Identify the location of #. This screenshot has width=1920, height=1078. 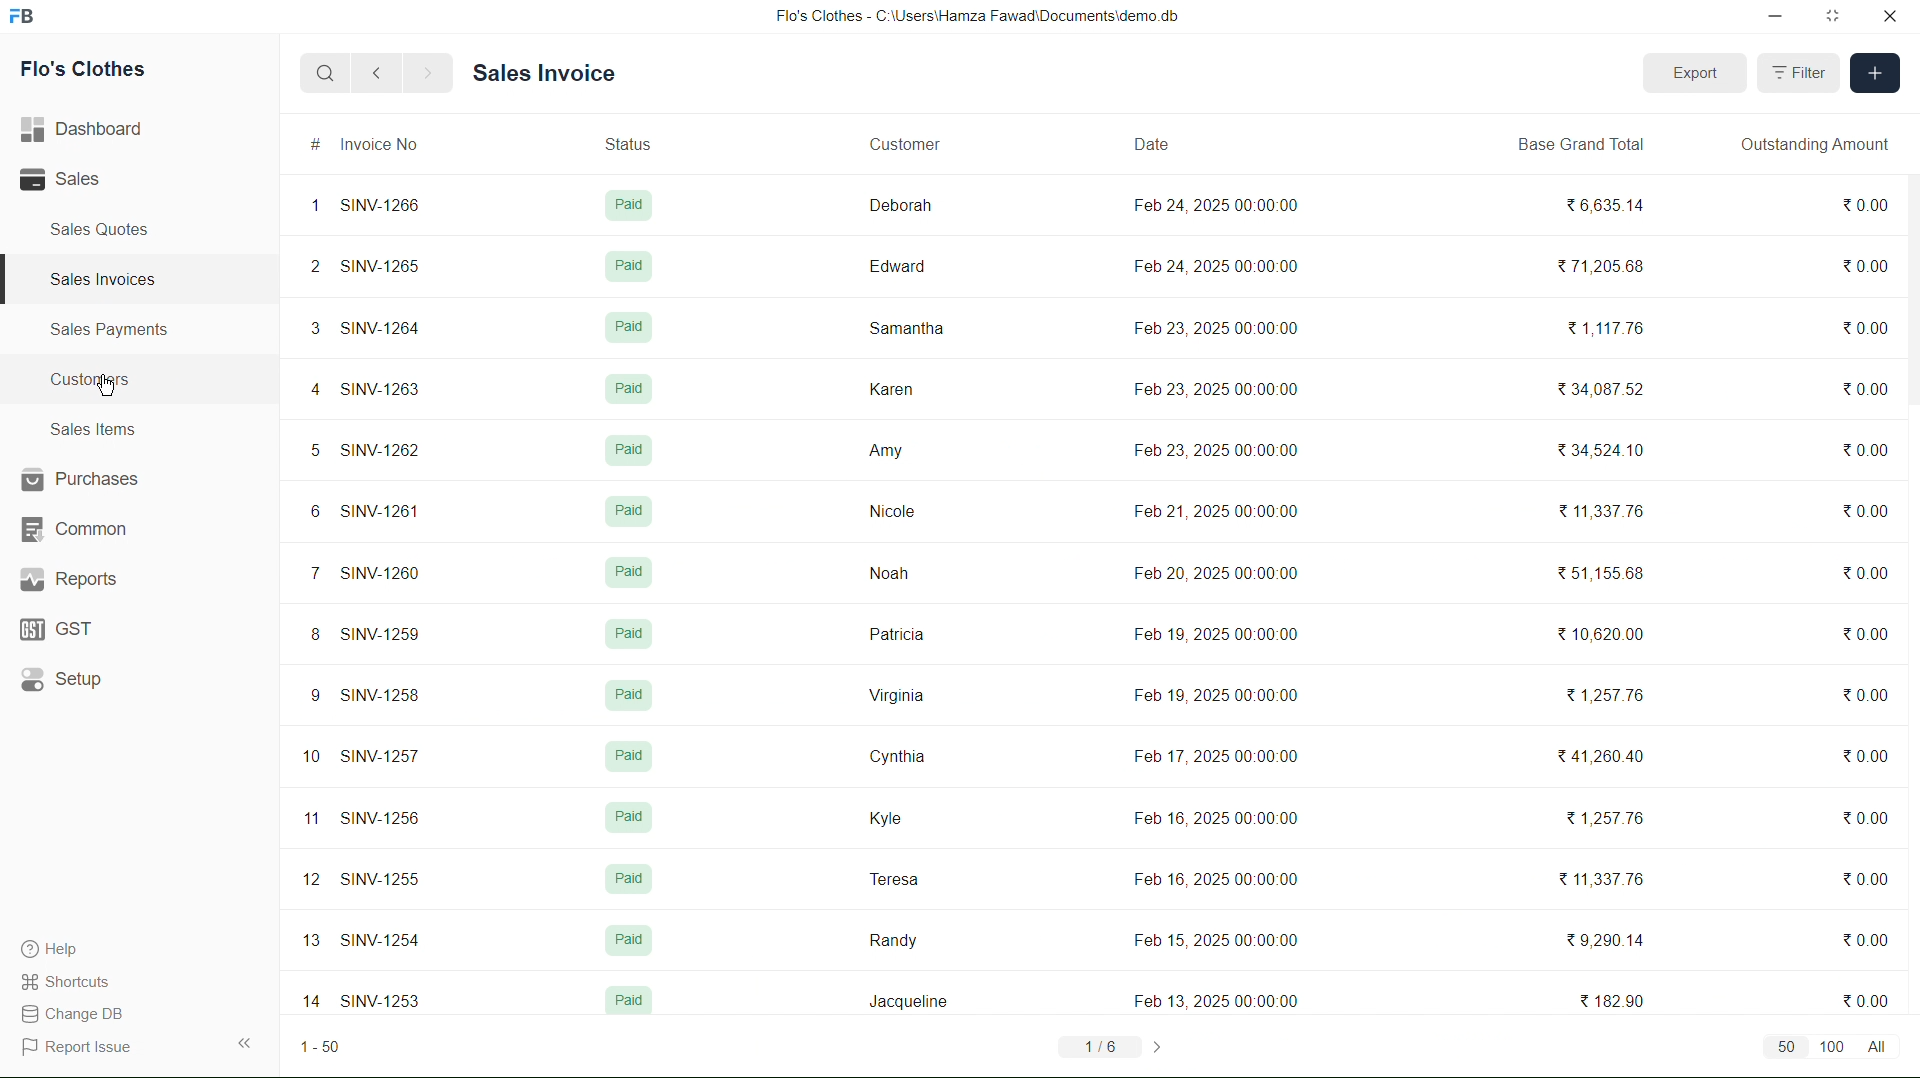
(313, 147).